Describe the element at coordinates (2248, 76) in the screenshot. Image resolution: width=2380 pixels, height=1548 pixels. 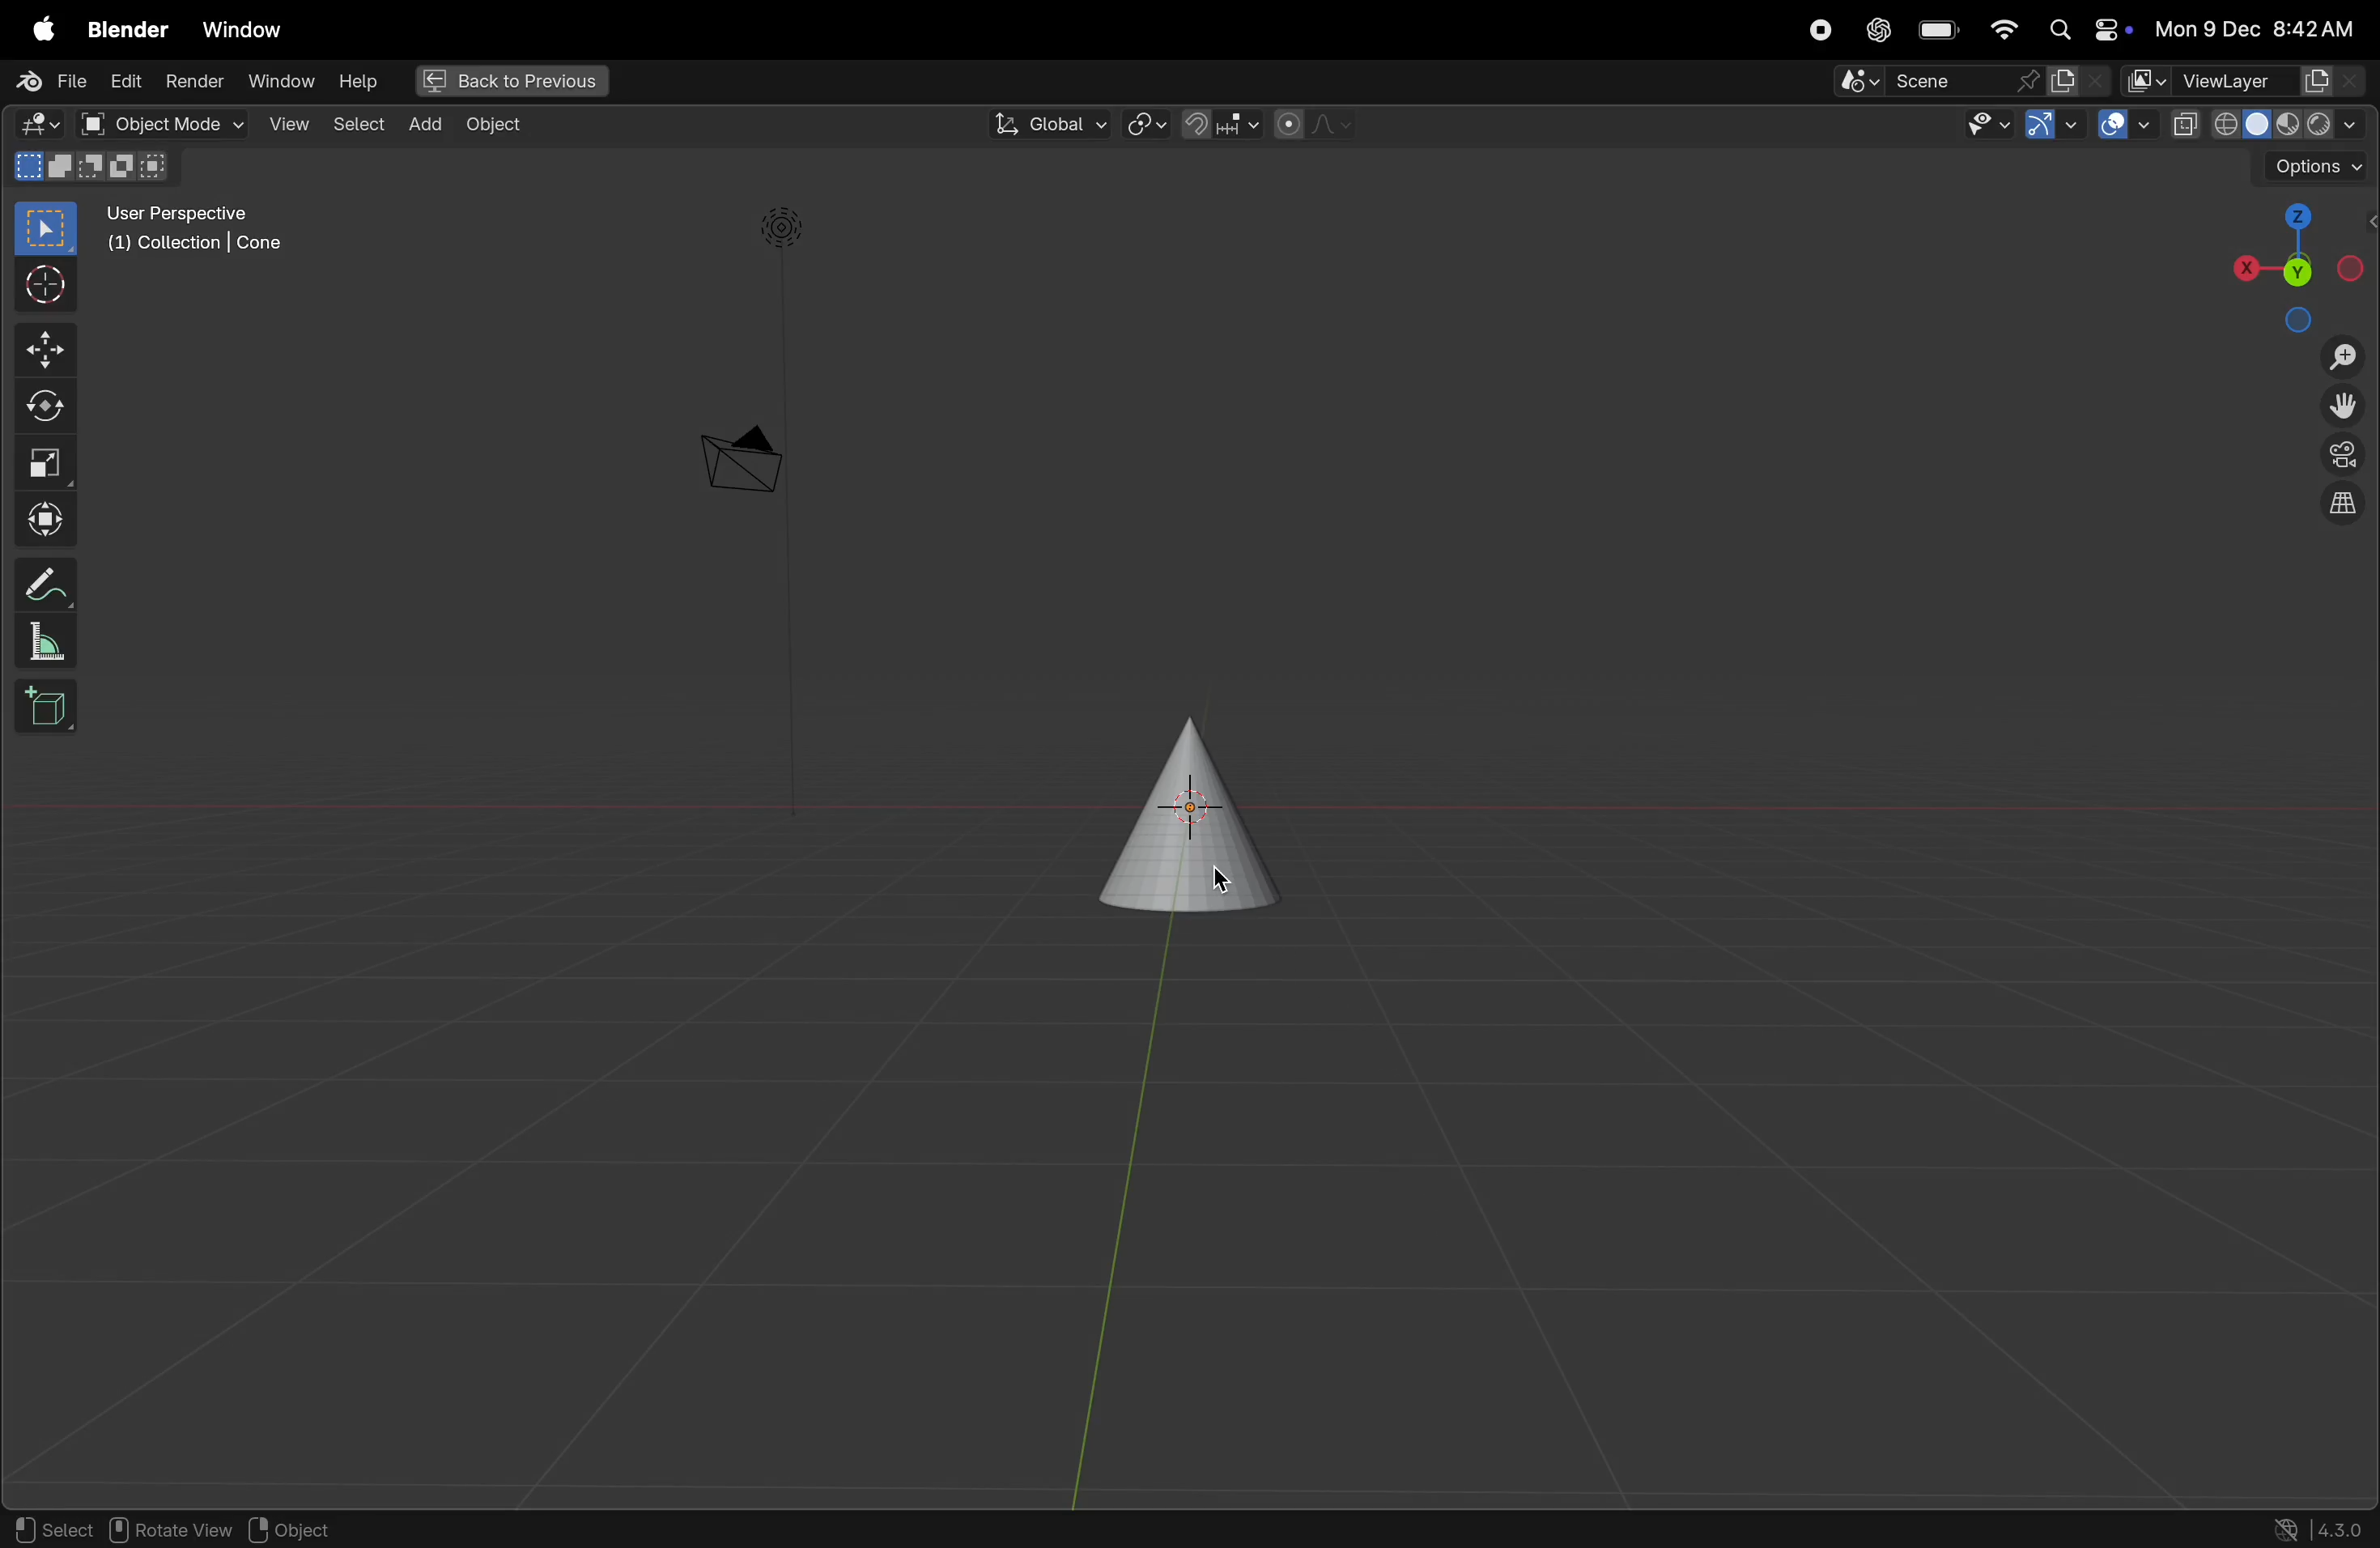
I see `view layer` at that location.